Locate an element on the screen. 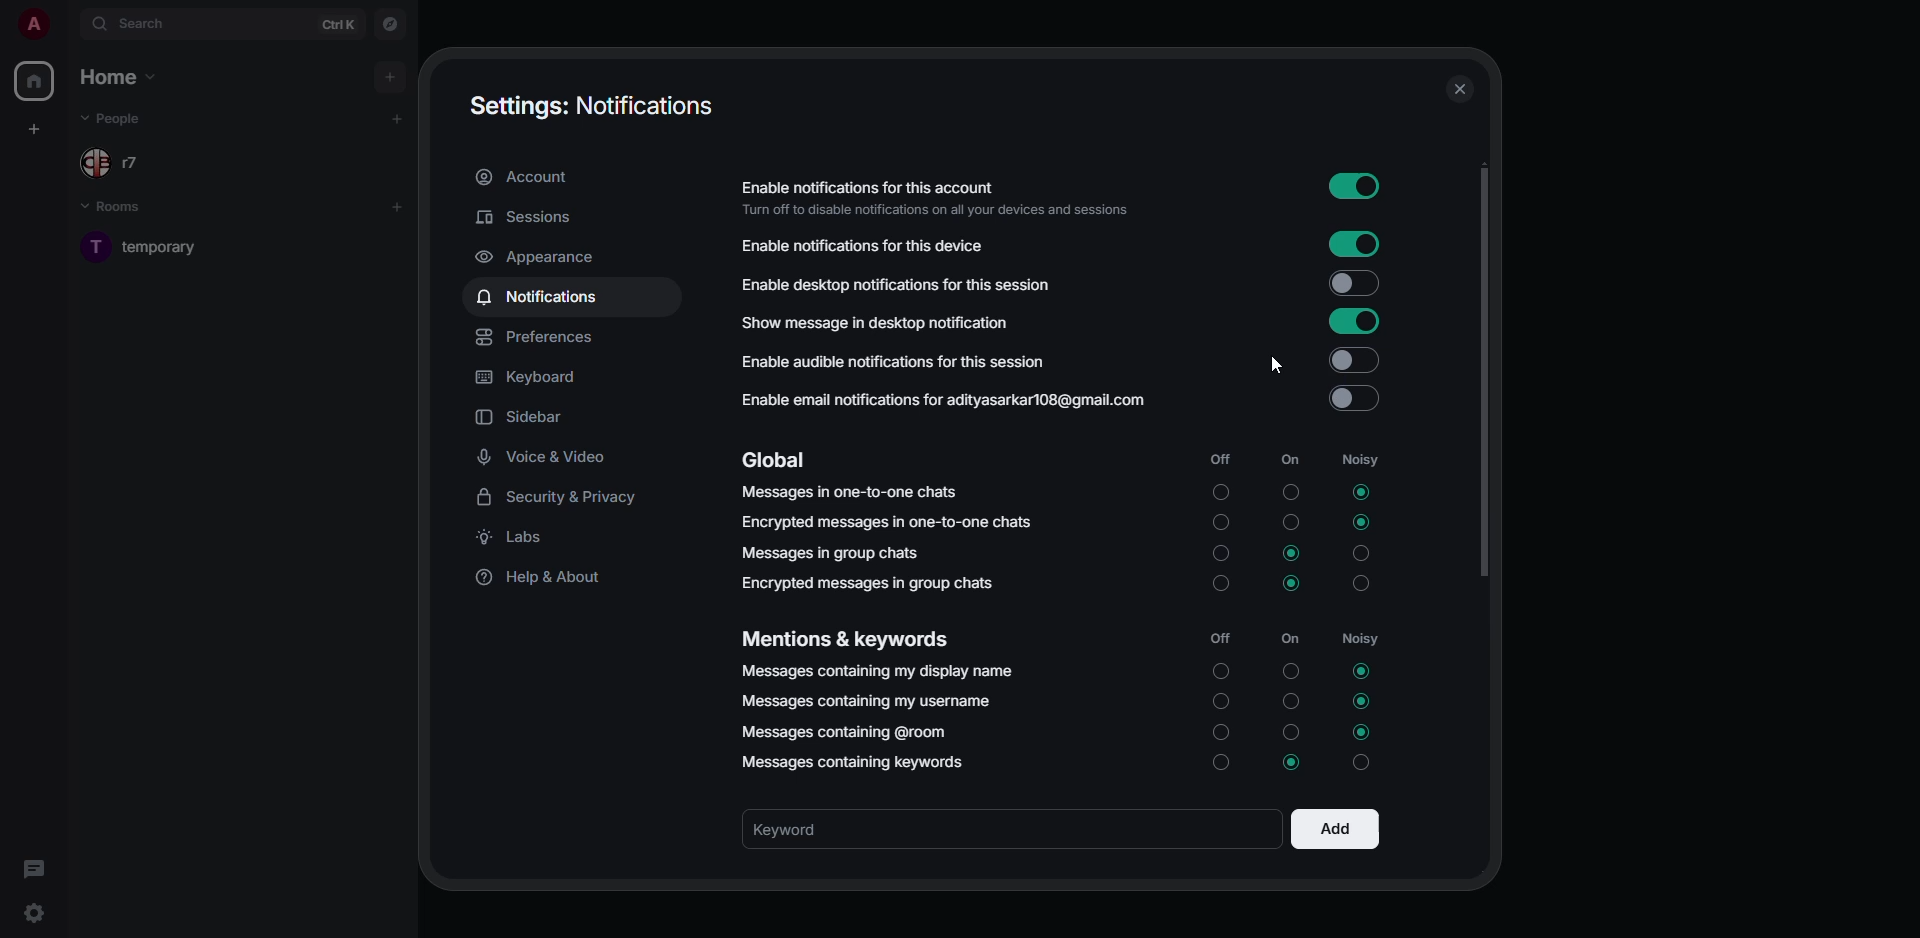  labs is located at coordinates (518, 539).